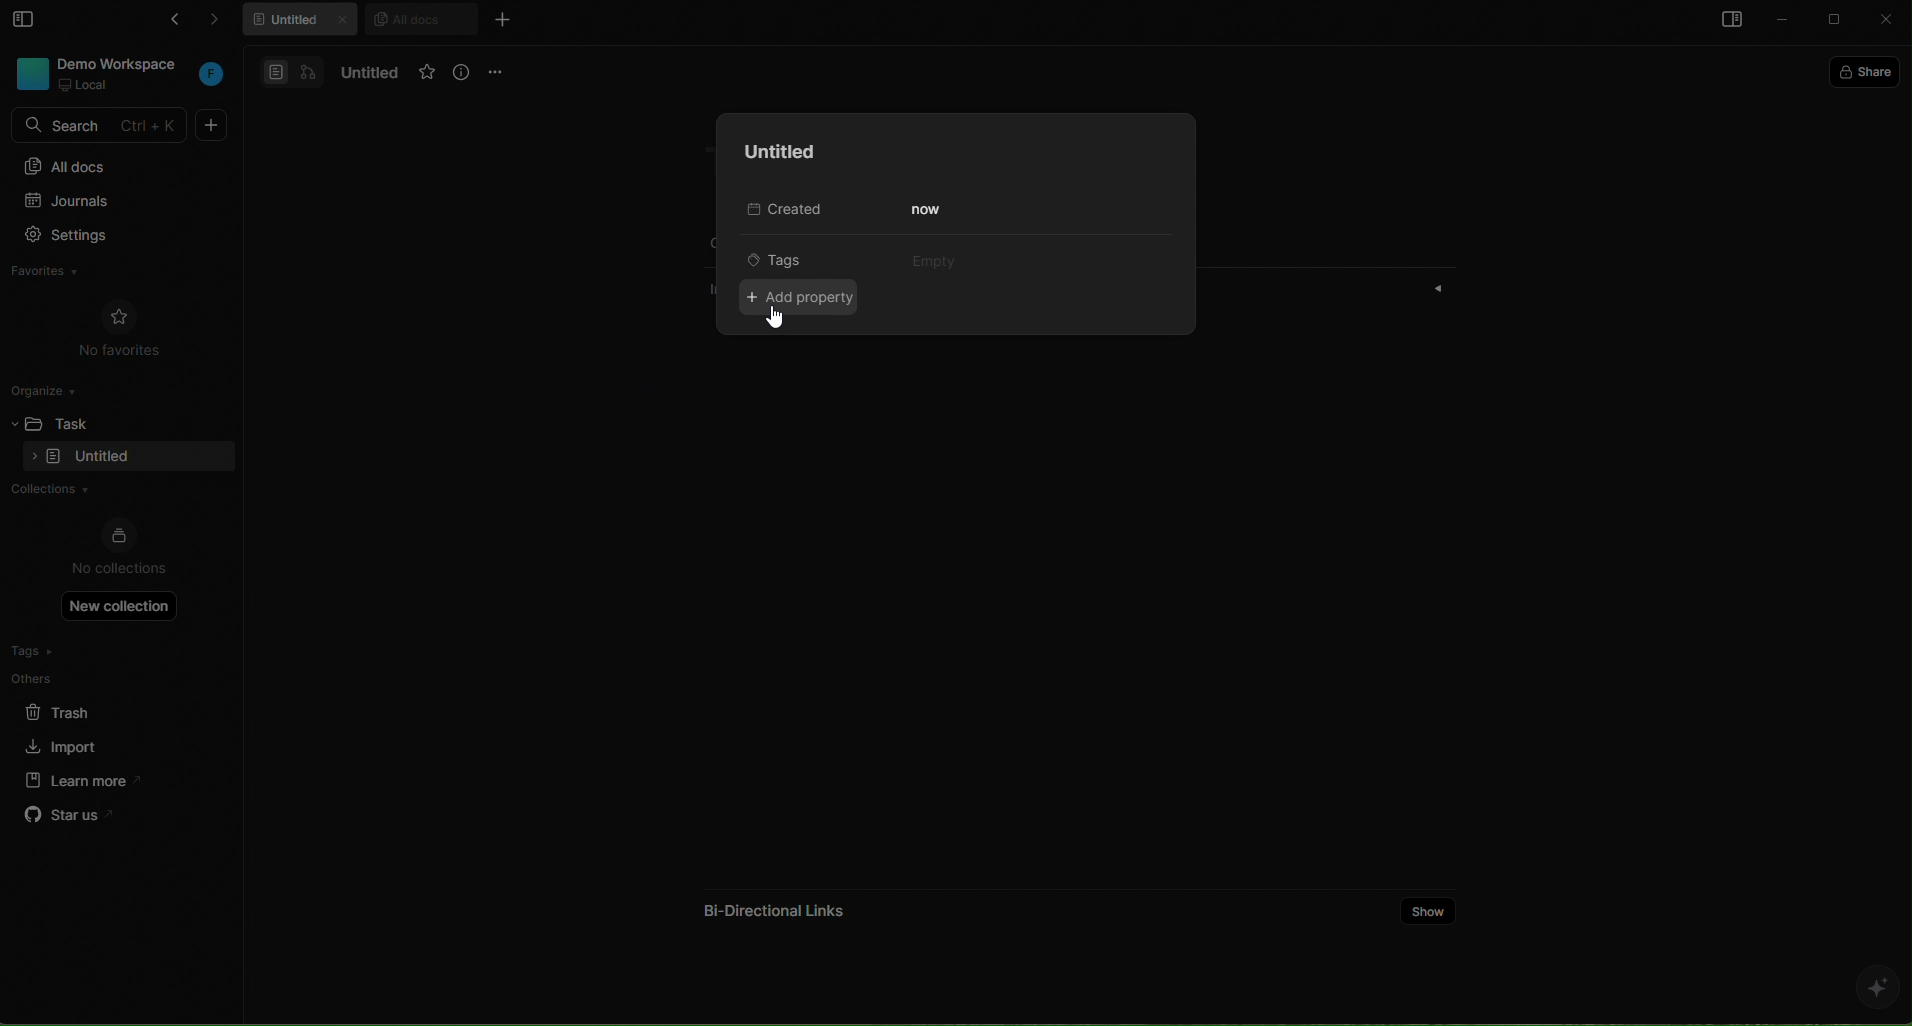  What do you see at coordinates (212, 125) in the screenshot?
I see `new doc` at bounding box center [212, 125].